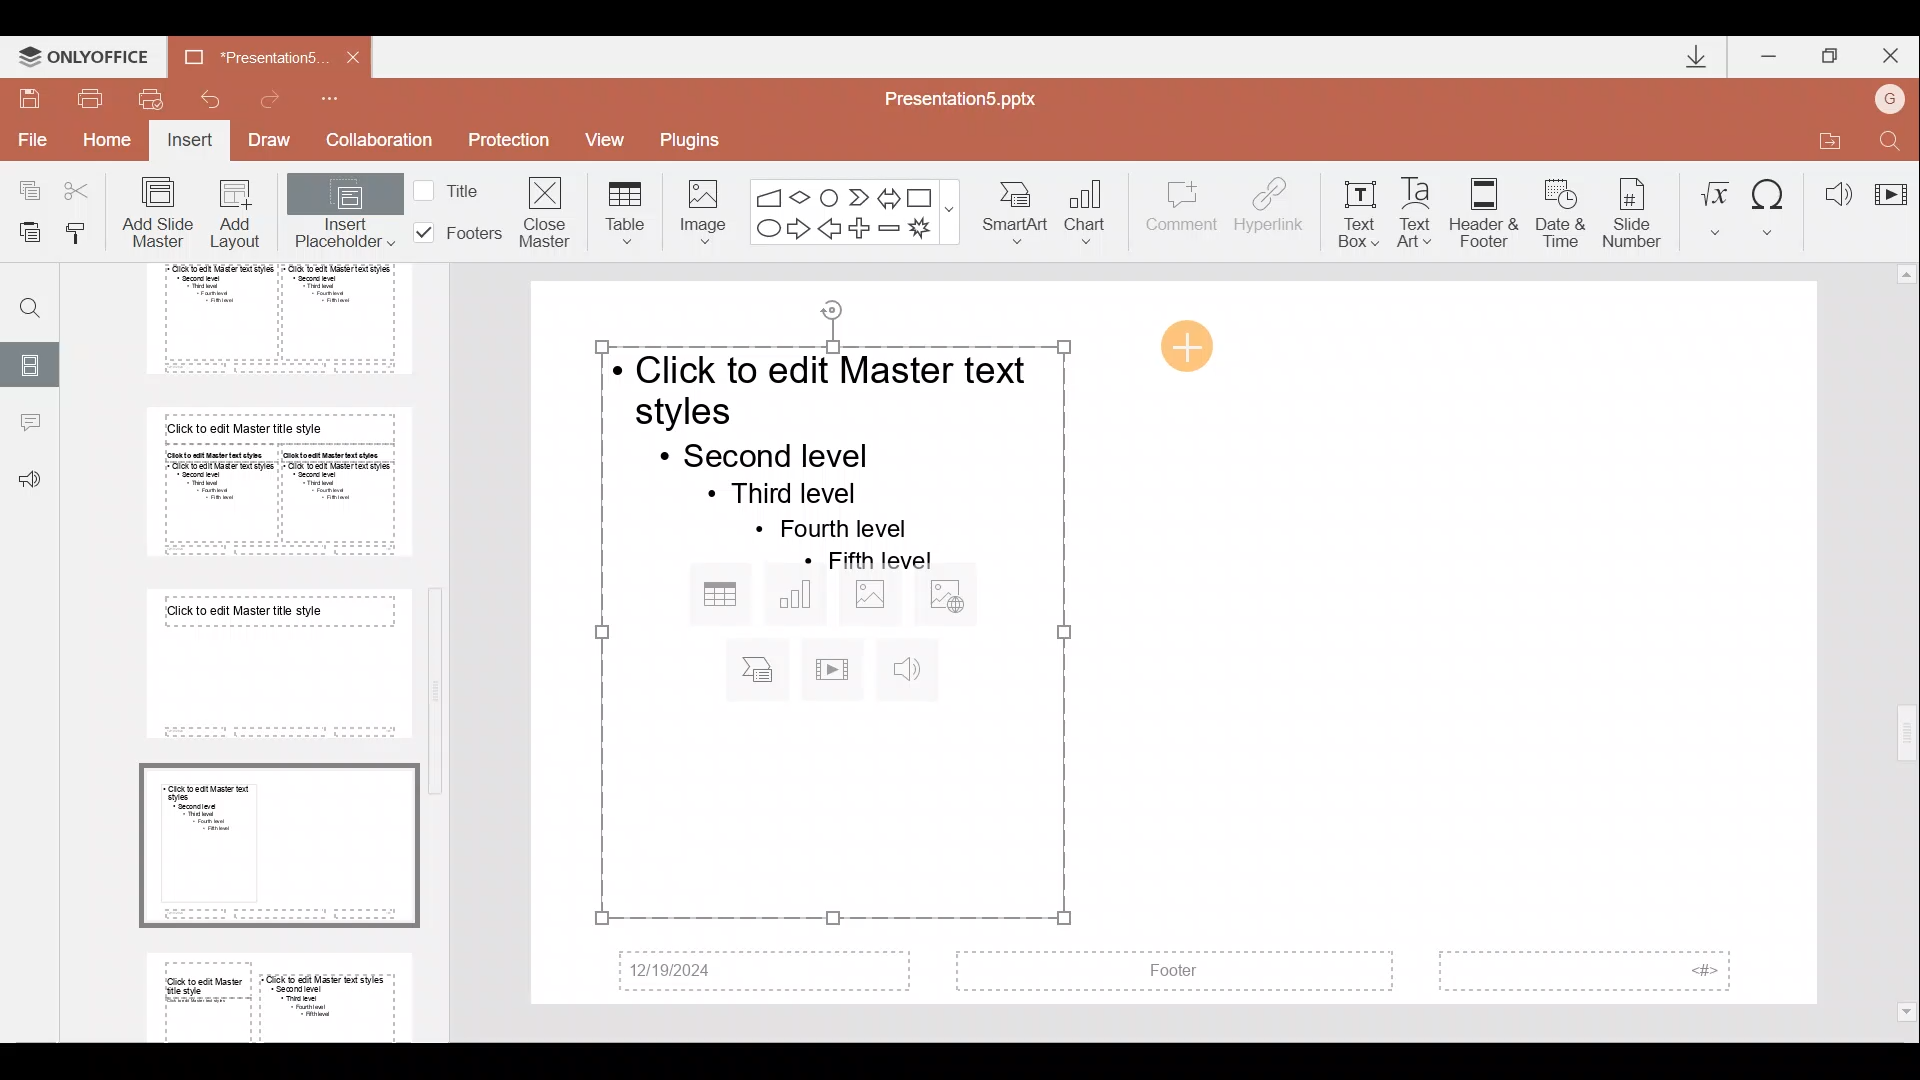 The image size is (1920, 1080). I want to click on Maximize, so click(1831, 53).